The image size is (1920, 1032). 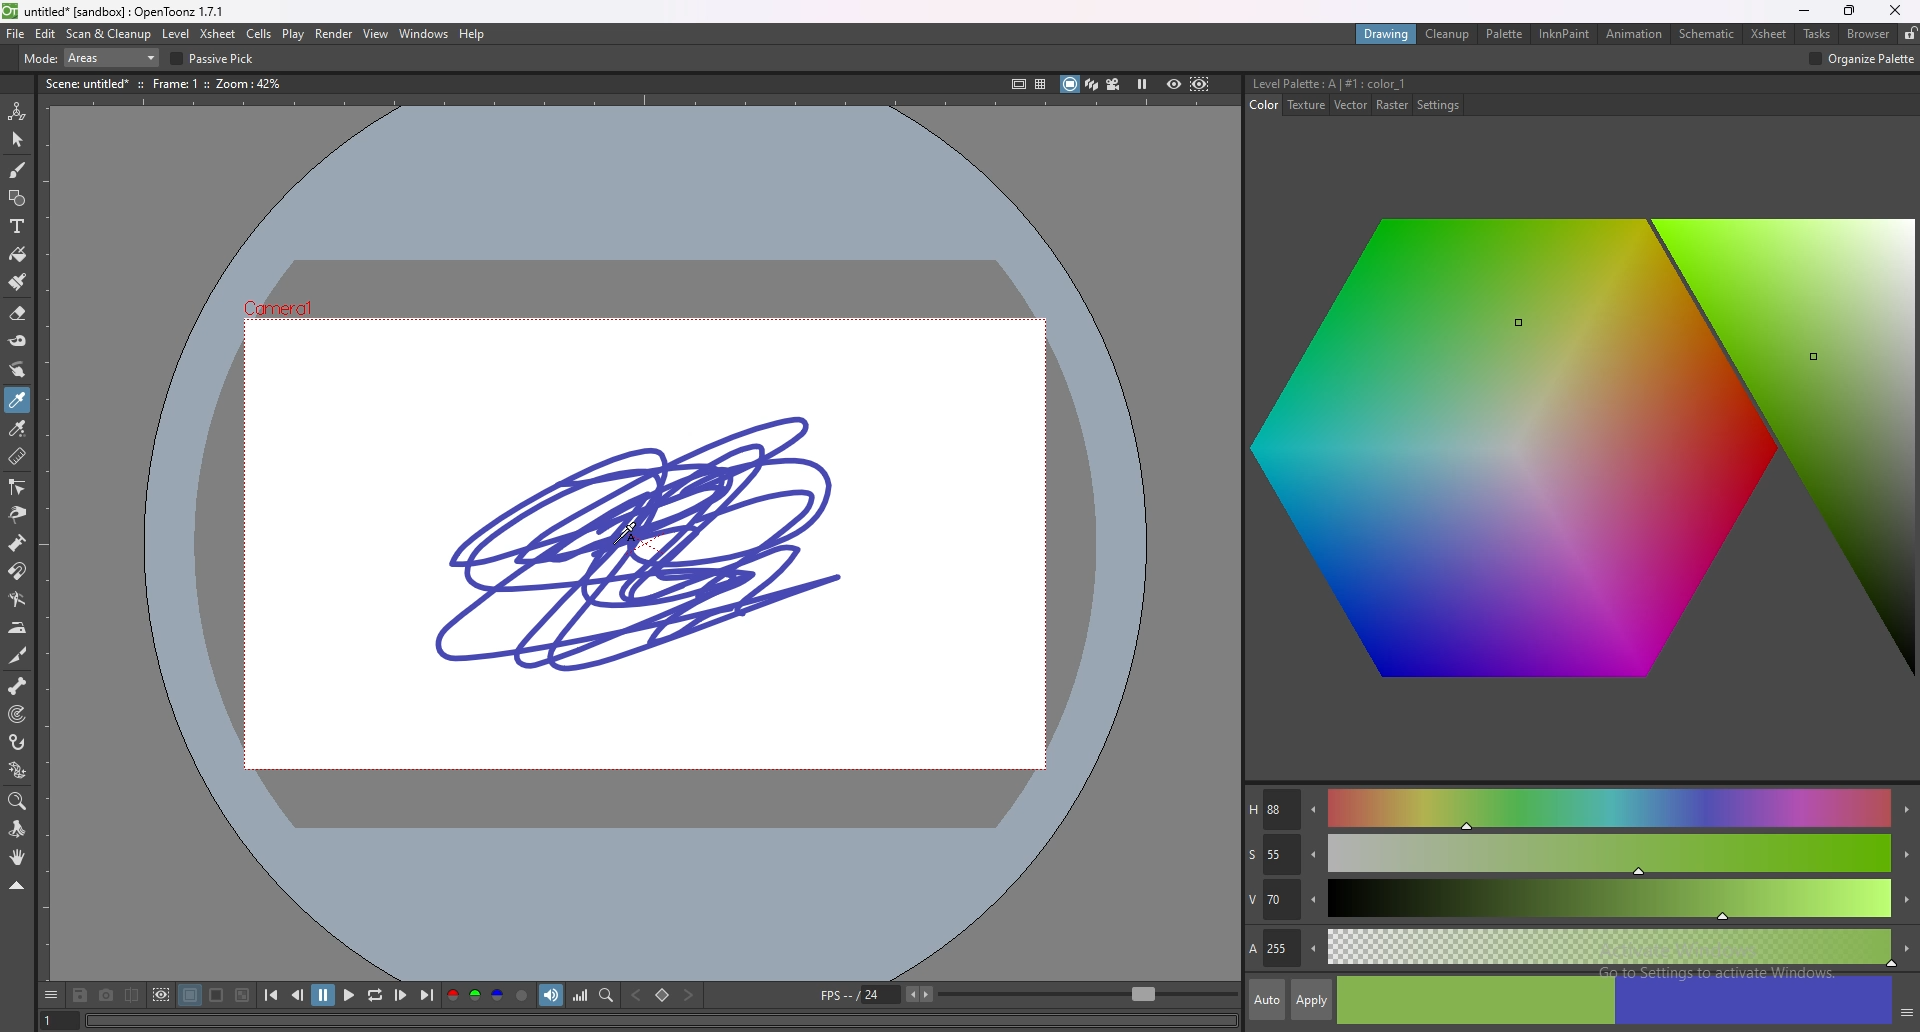 What do you see at coordinates (474, 996) in the screenshot?
I see `green channel` at bounding box center [474, 996].